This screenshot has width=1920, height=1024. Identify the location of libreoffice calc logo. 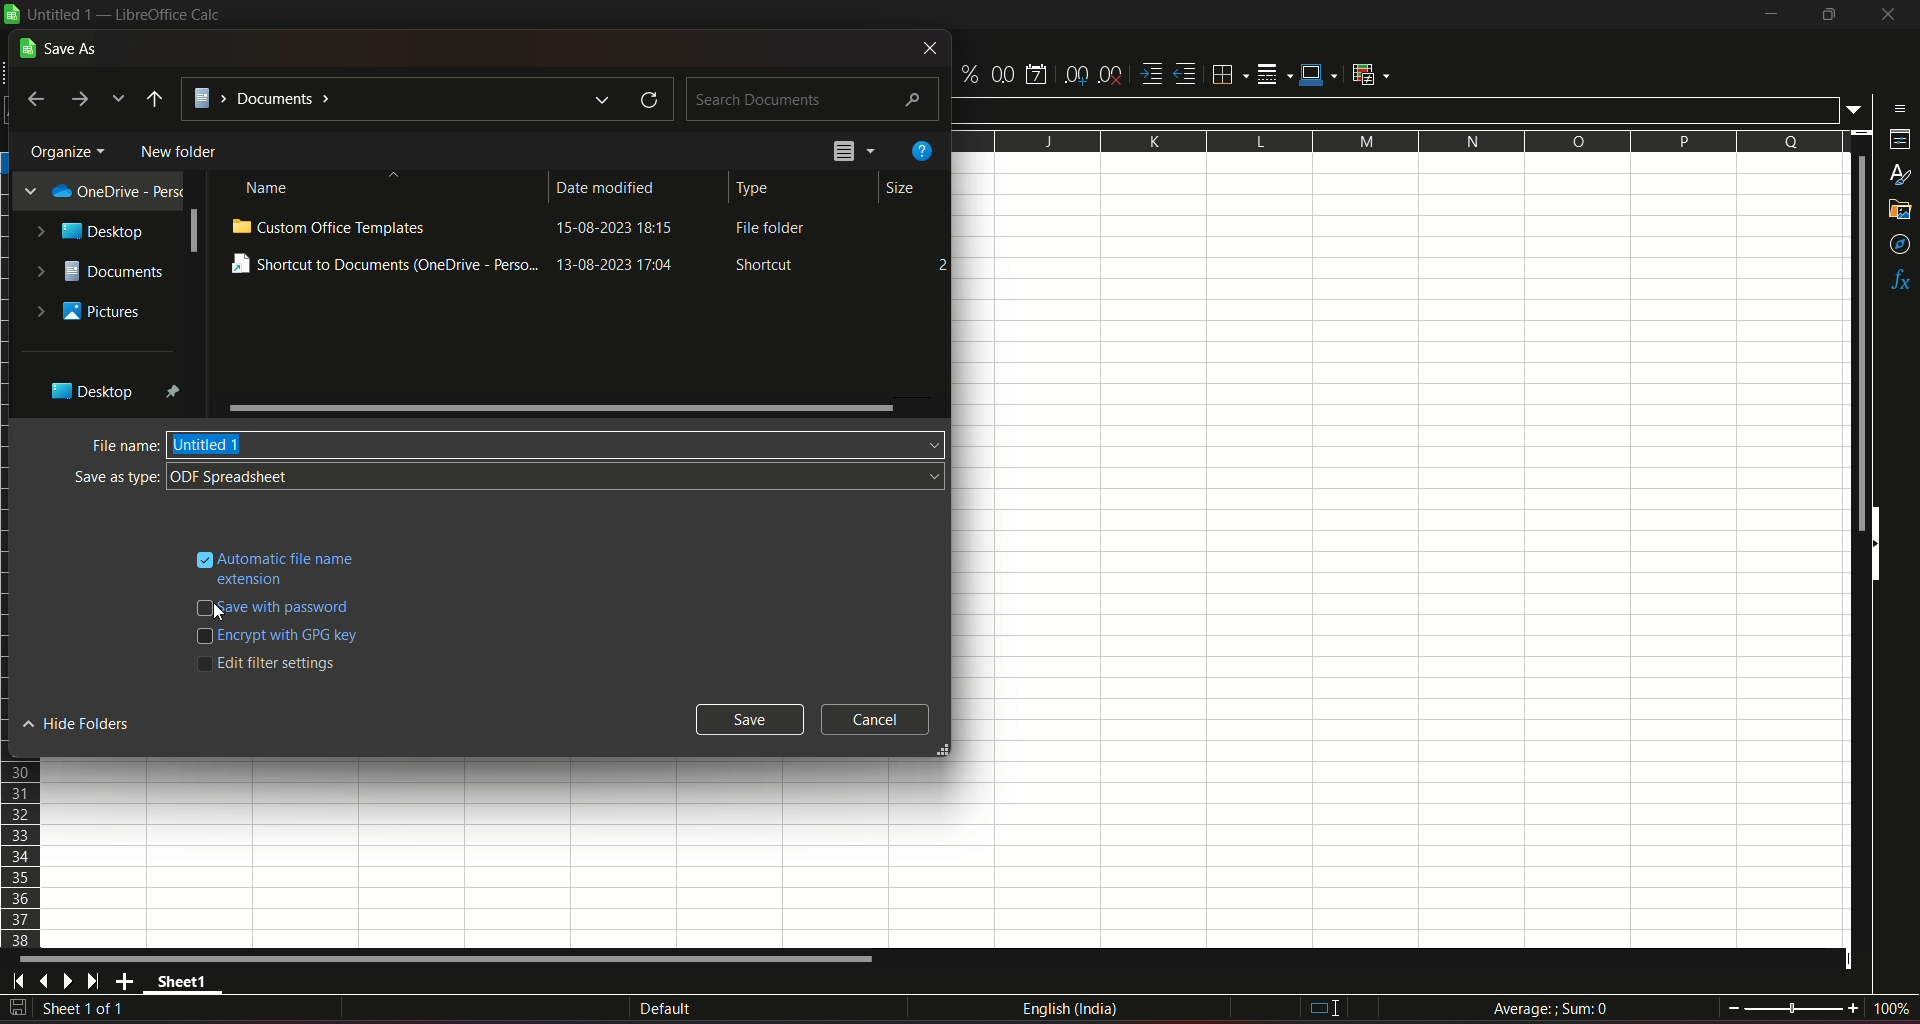
(12, 16).